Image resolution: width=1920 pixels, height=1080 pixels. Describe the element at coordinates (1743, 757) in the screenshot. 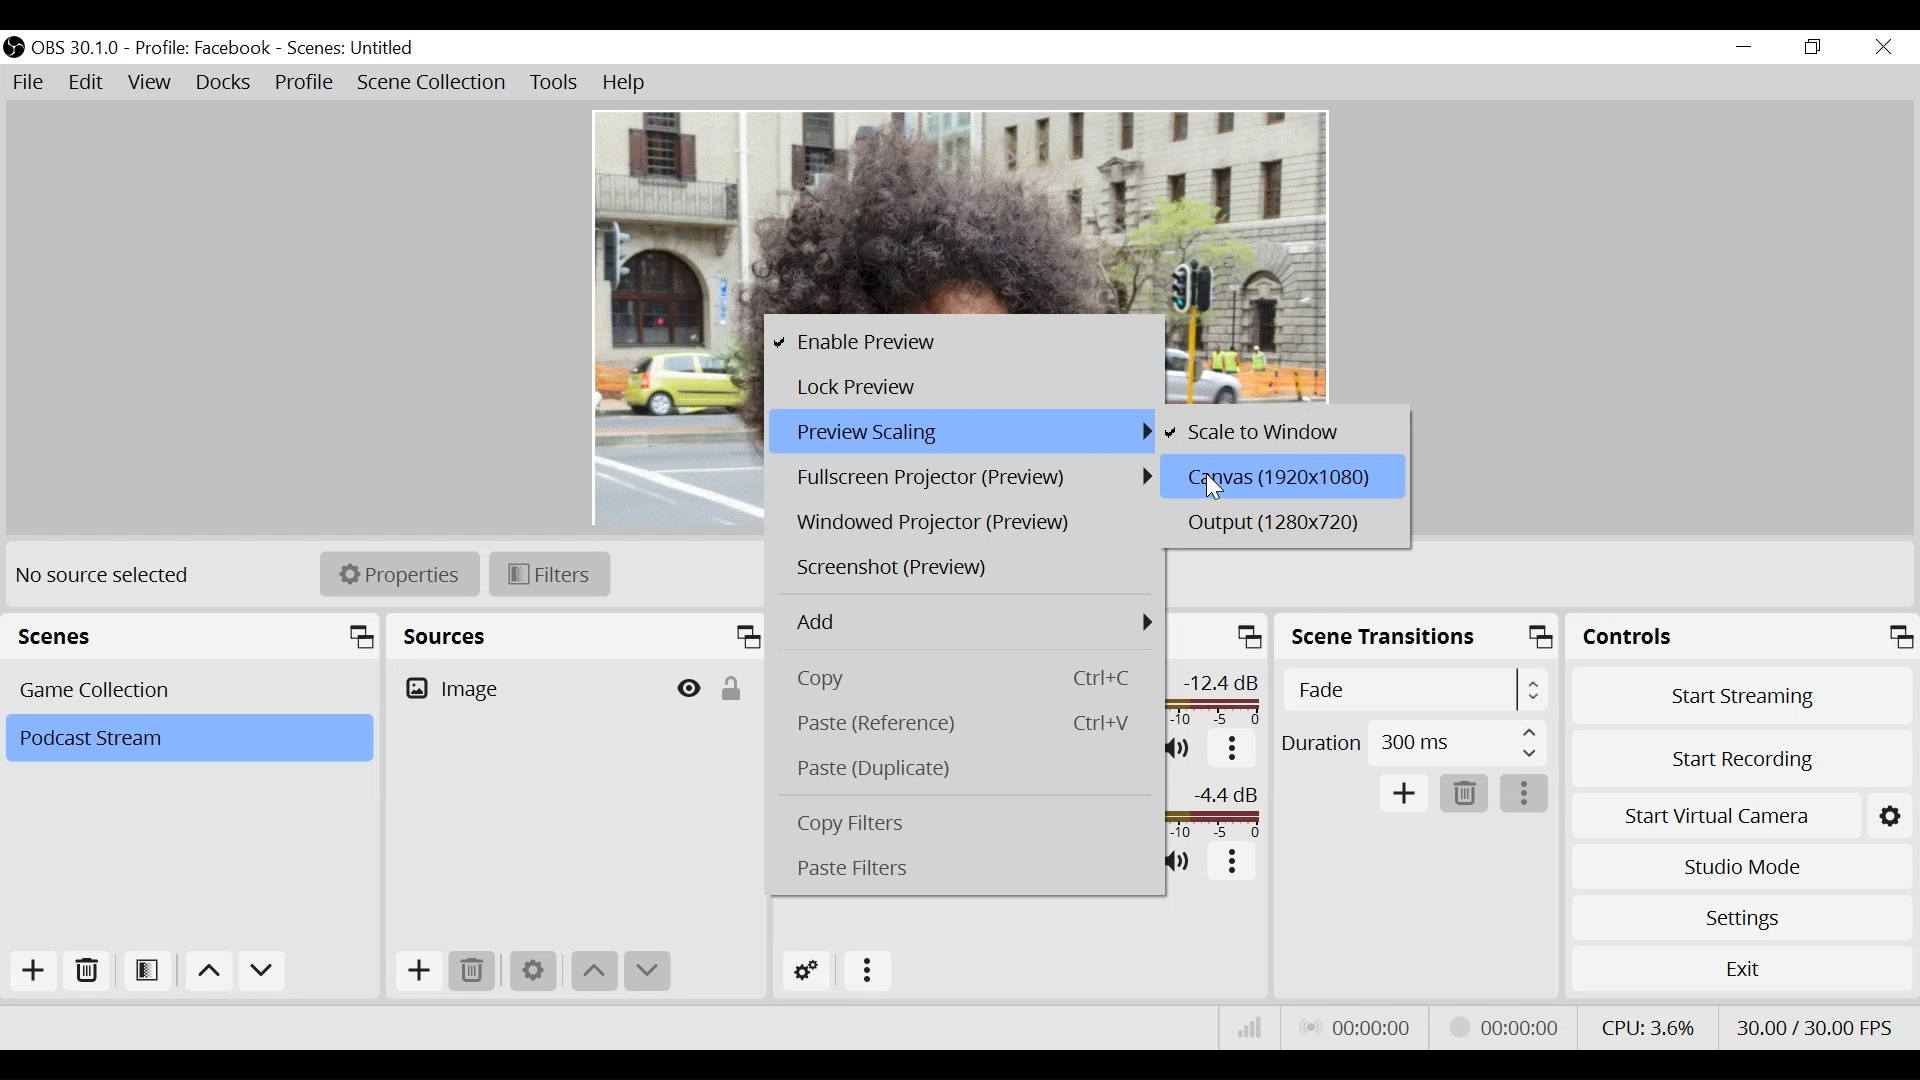

I see `Start Recording` at that location.